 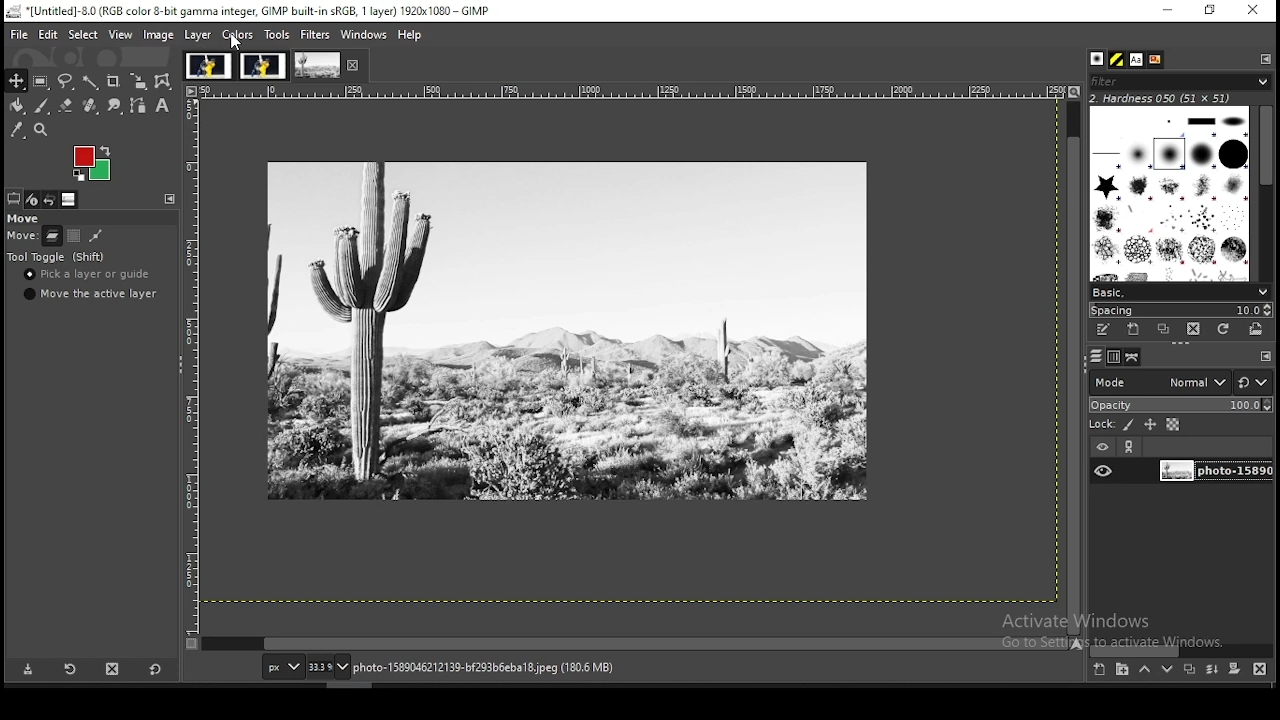 What do you see at coordinates (1223, 329) in the screenshot?
I see `refresh brush` at bounding box center [1223, 329].